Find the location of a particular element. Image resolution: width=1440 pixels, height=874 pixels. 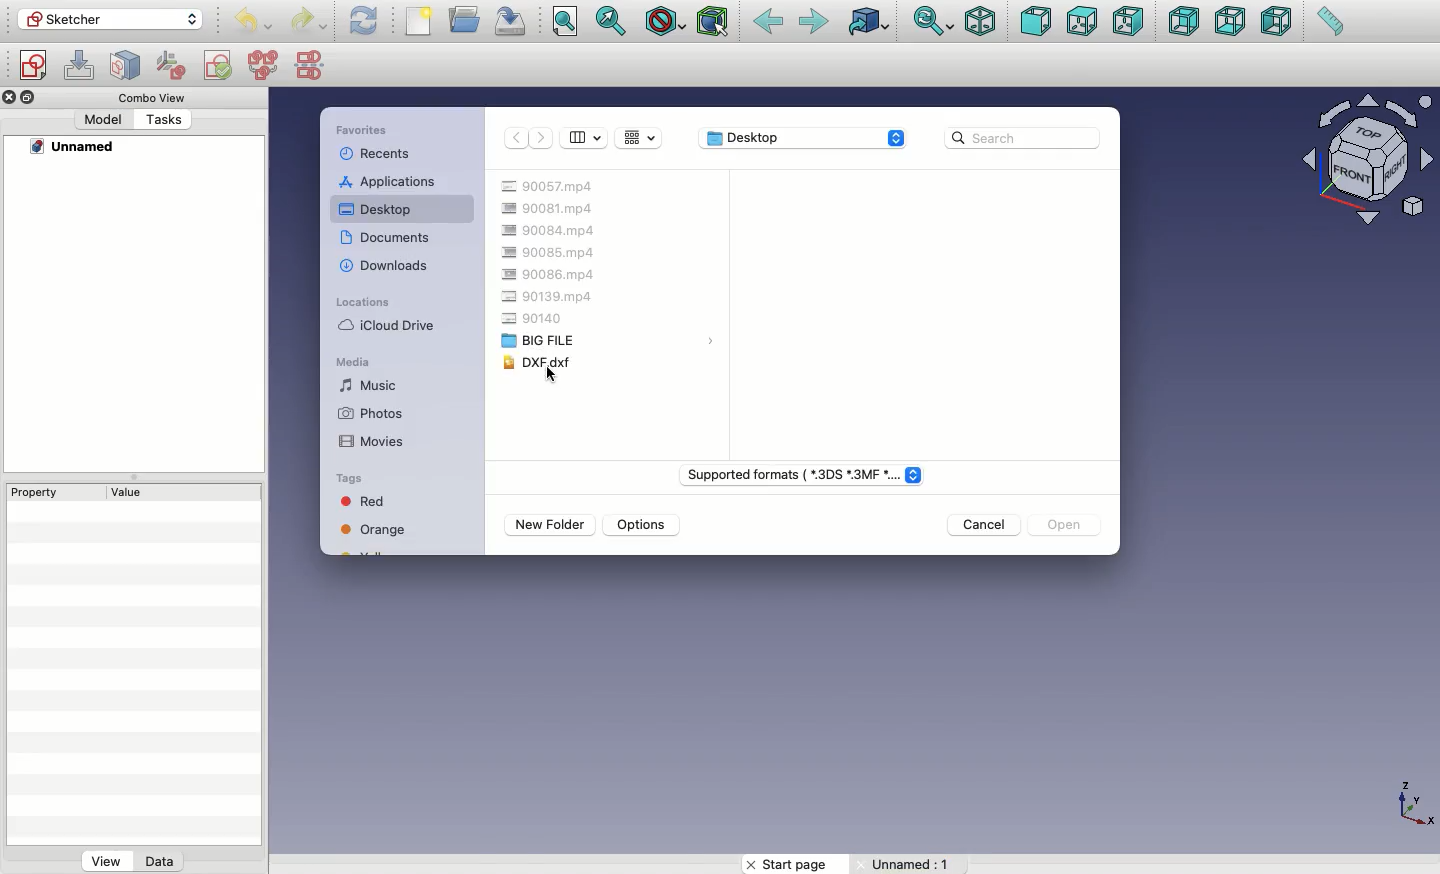

Orange is located at coordinates (378, 529).